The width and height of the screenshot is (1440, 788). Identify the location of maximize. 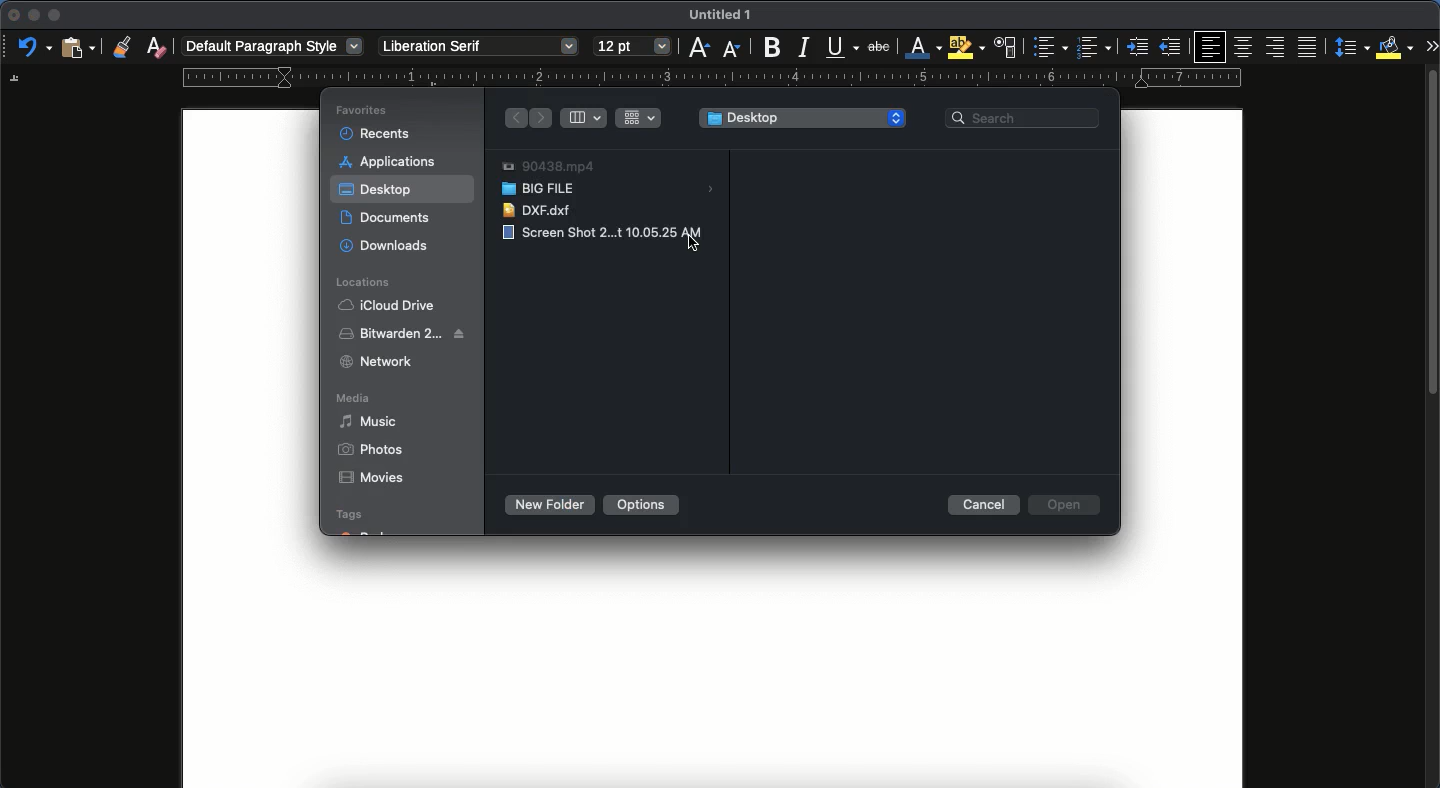
(54, 16).